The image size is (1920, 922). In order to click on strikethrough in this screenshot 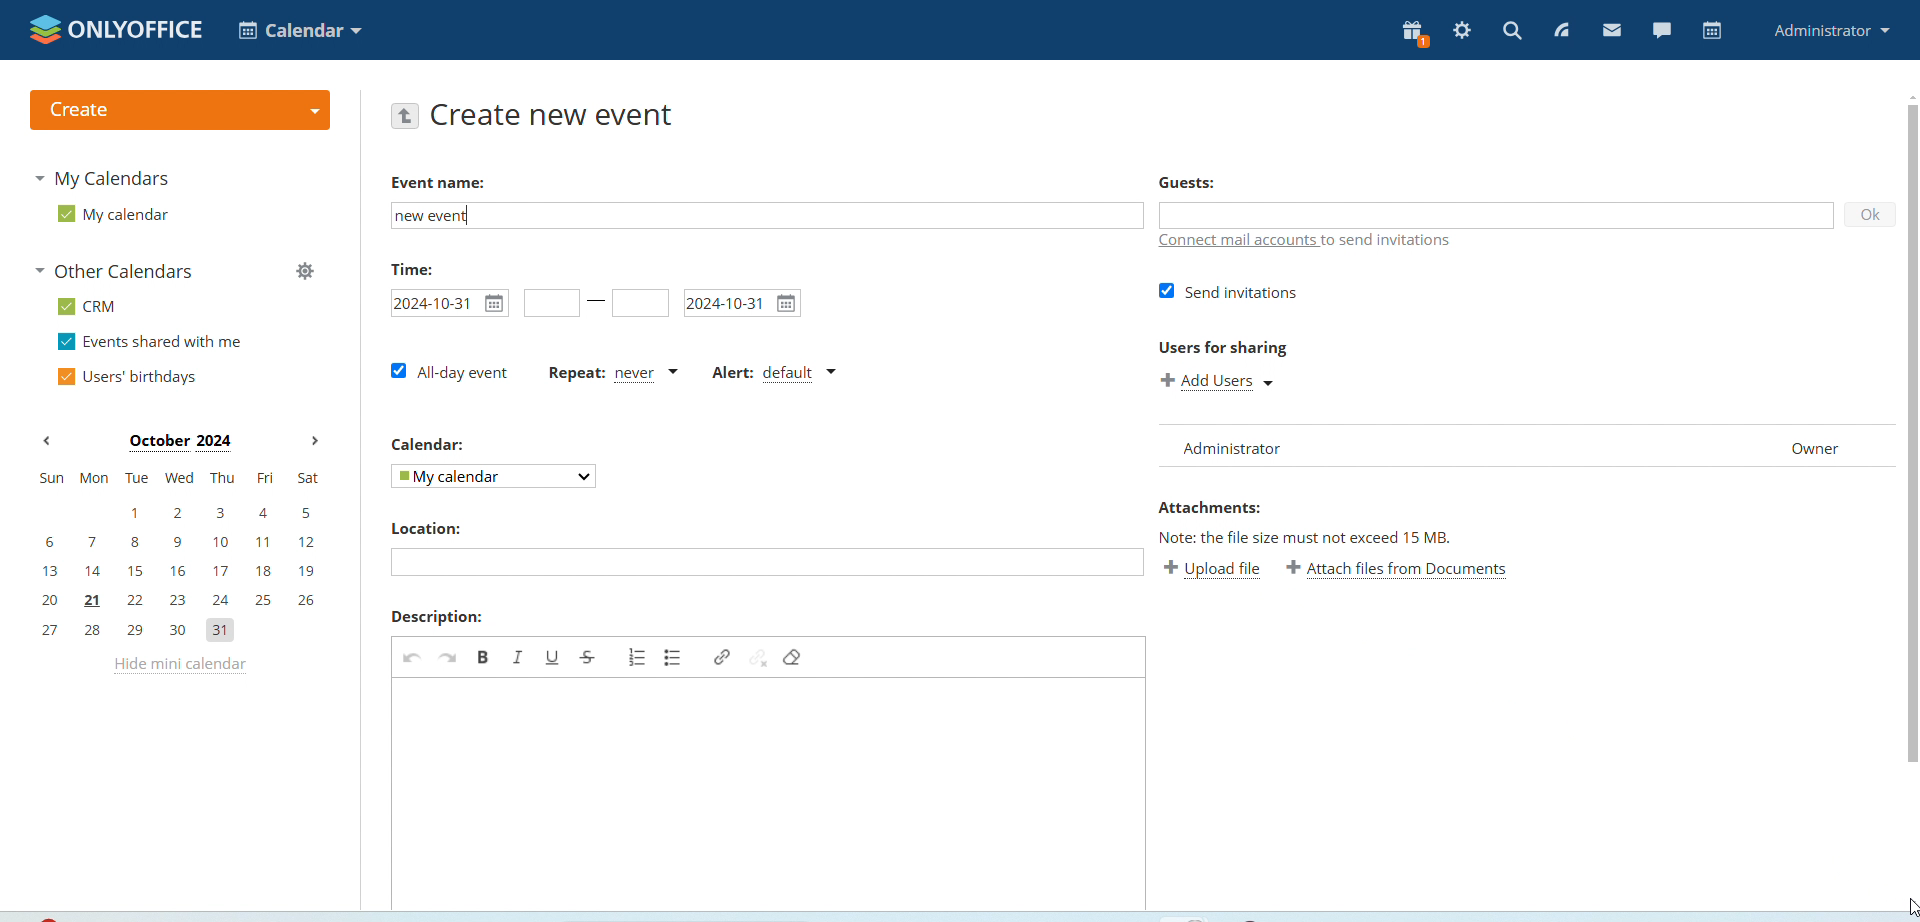, I will do `click(590, 659)`.